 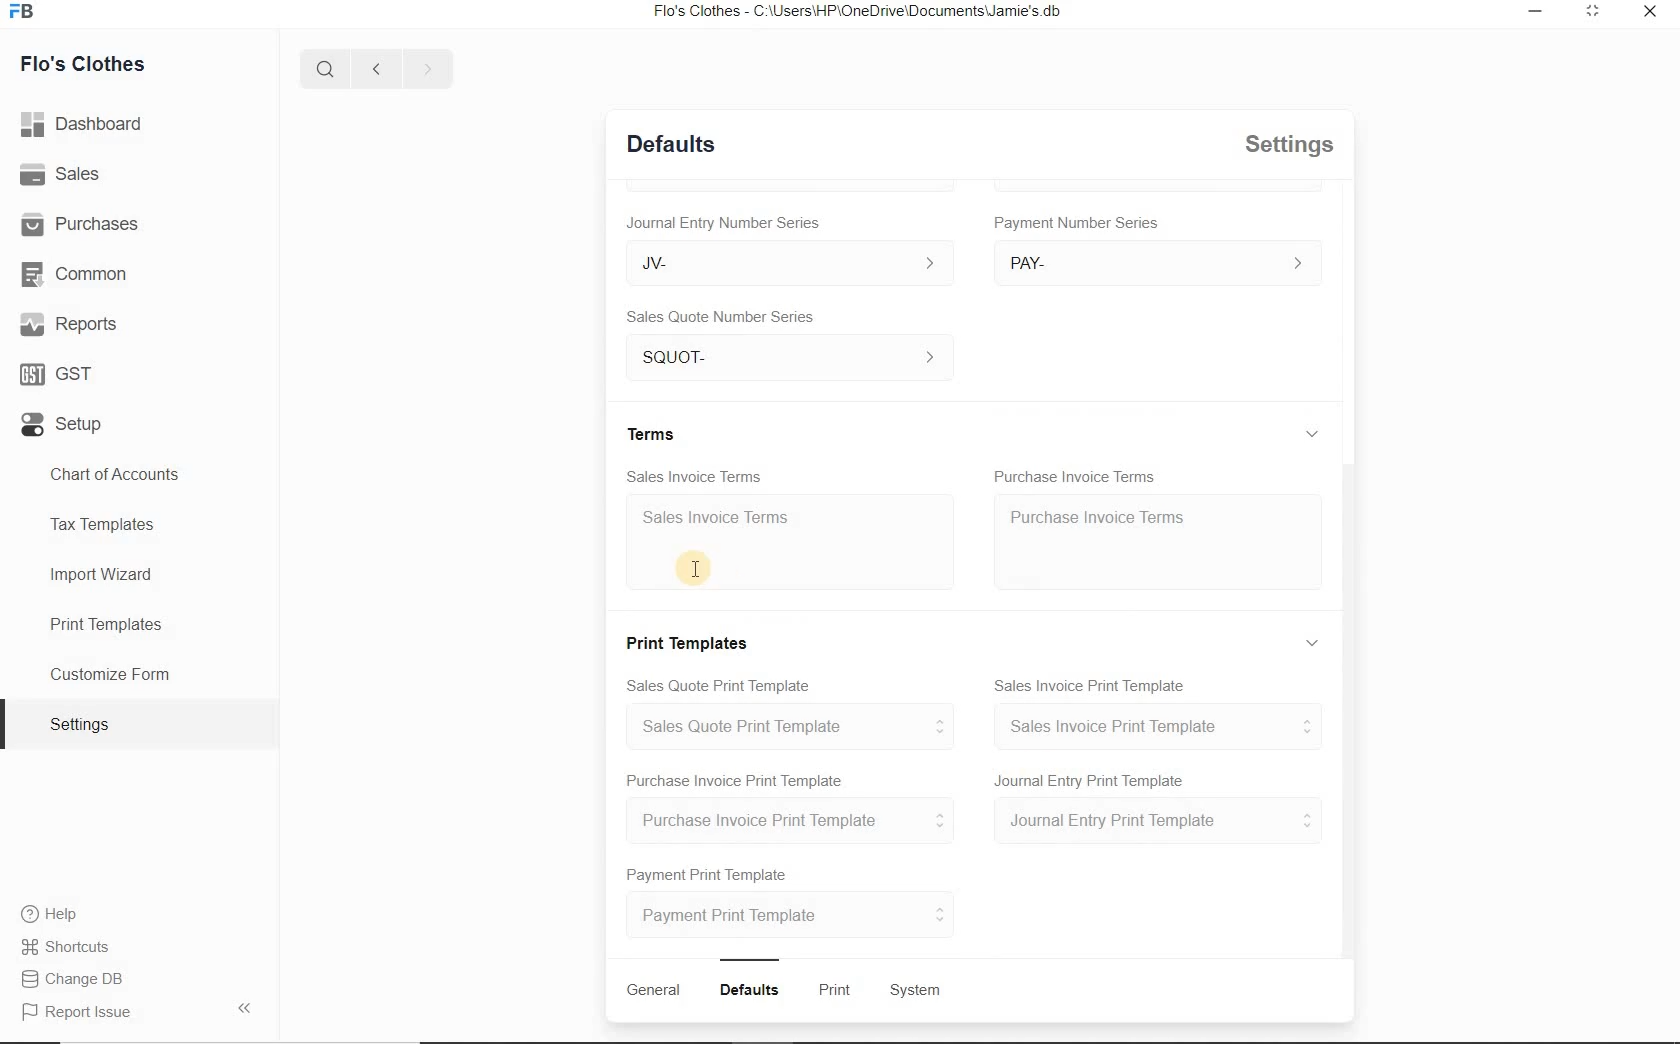 I want to click on Payment Print Template, so click(x=709, y=875).